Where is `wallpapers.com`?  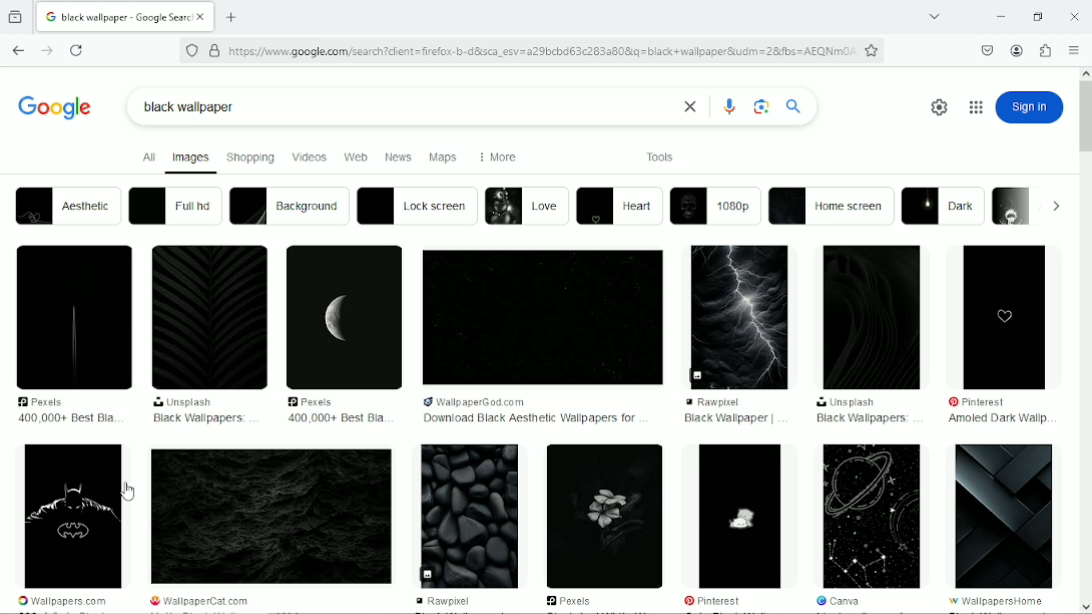
wallpapers.com is located at coordinates (64, 602).